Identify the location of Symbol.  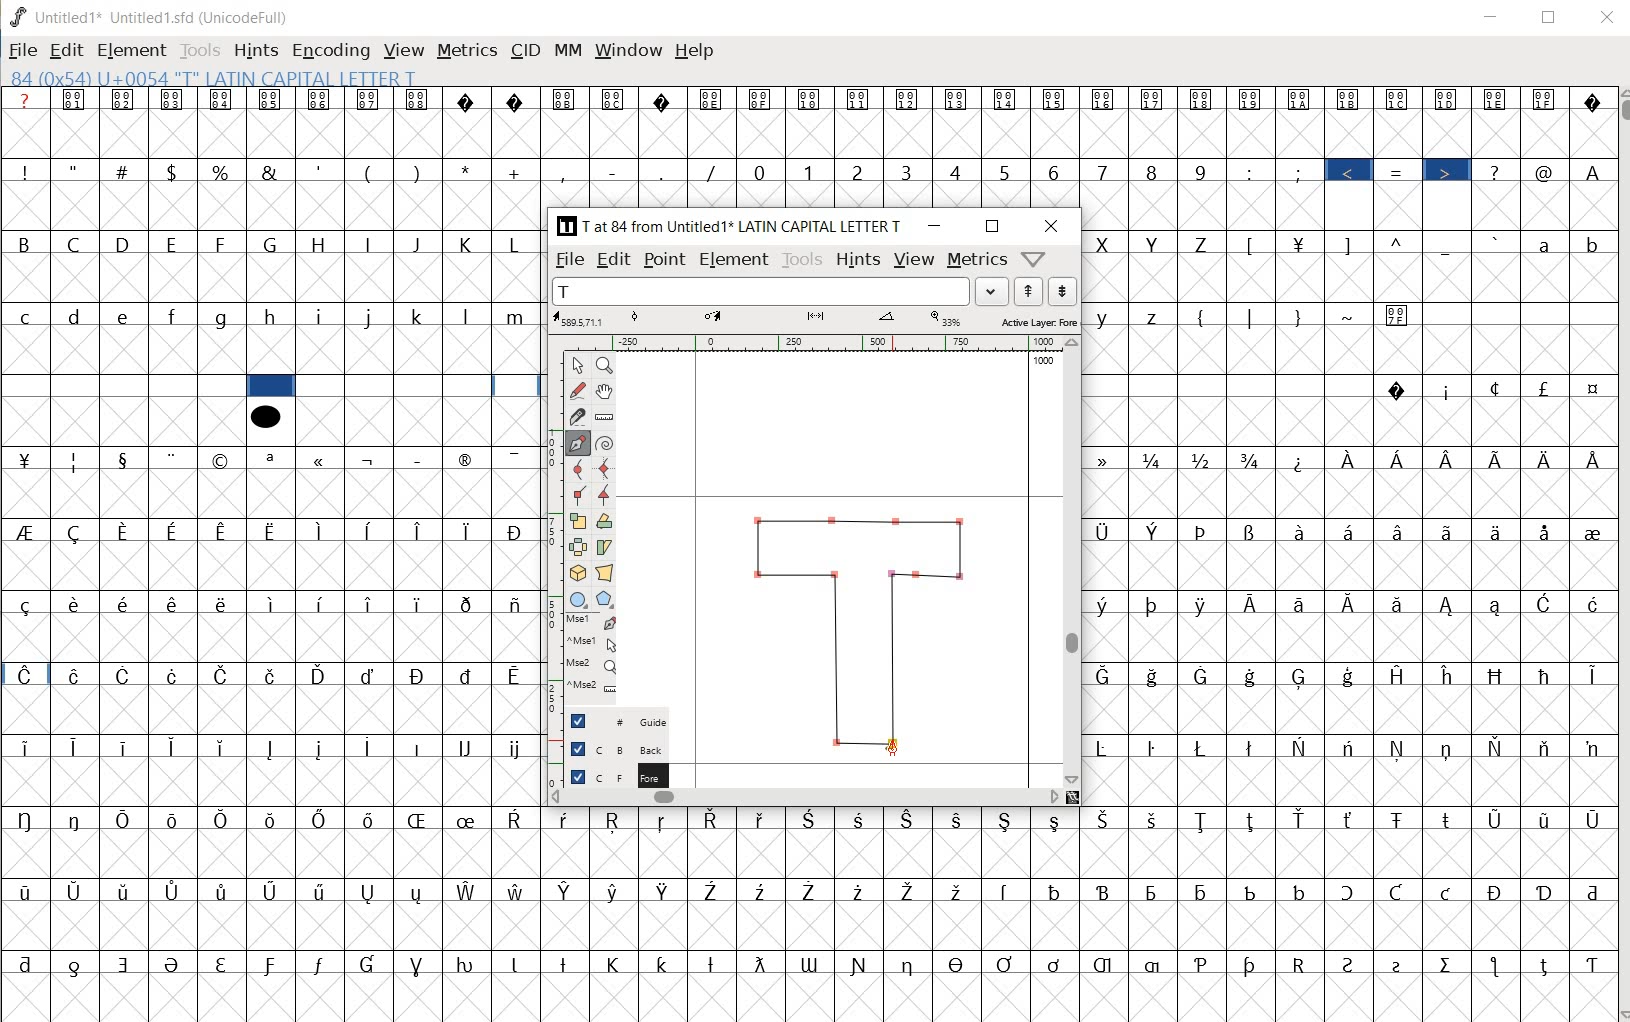
(665, 820).